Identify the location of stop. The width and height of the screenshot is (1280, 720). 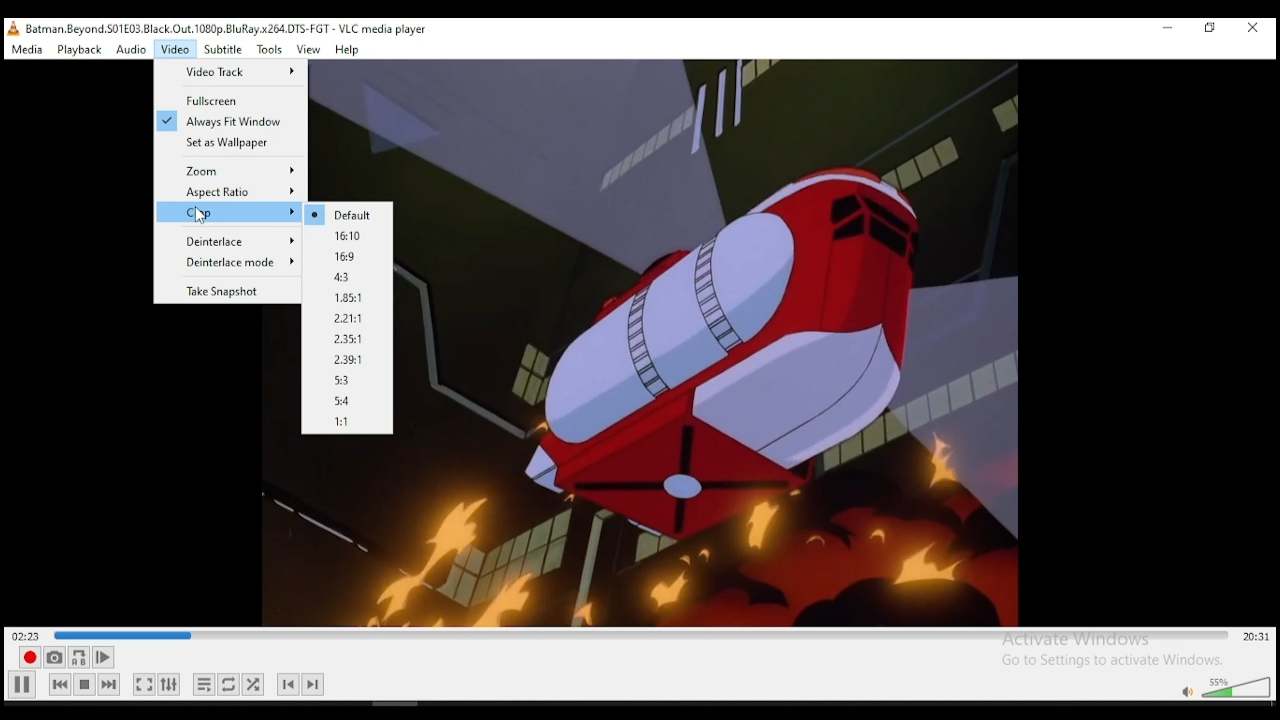
(83, 685).